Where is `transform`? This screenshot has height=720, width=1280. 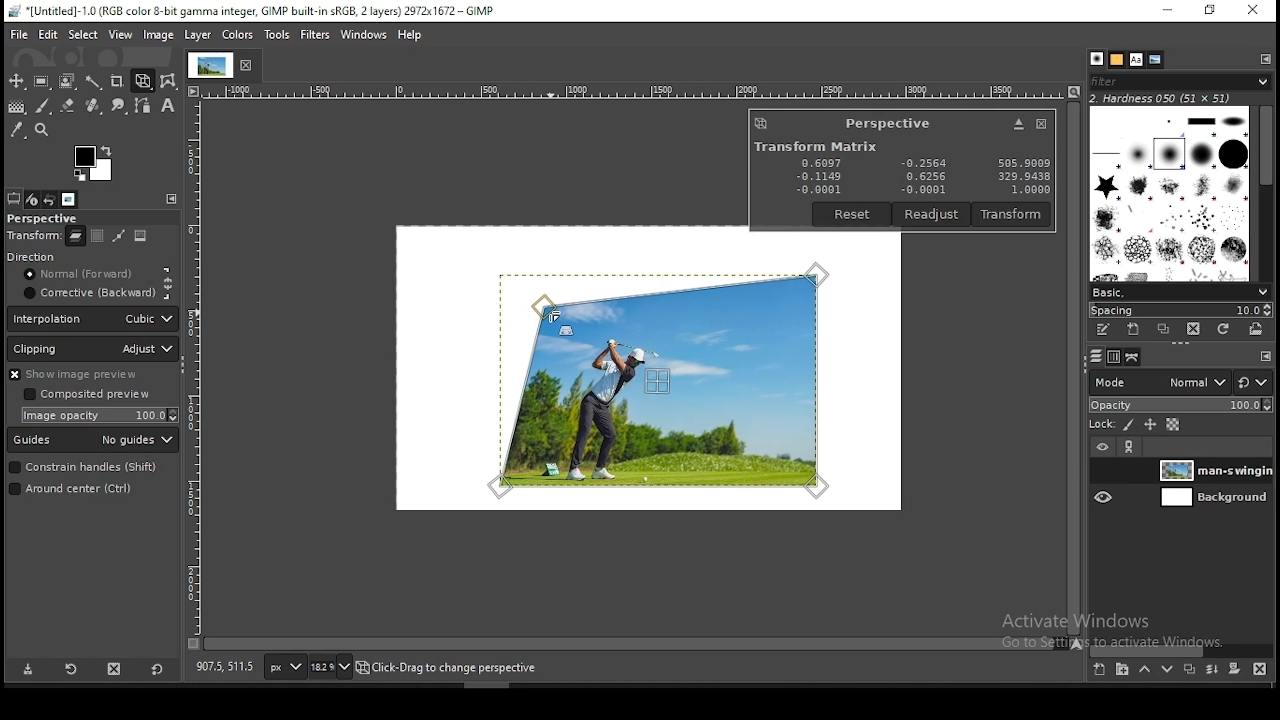 transform is located at coordinates (33, 237).